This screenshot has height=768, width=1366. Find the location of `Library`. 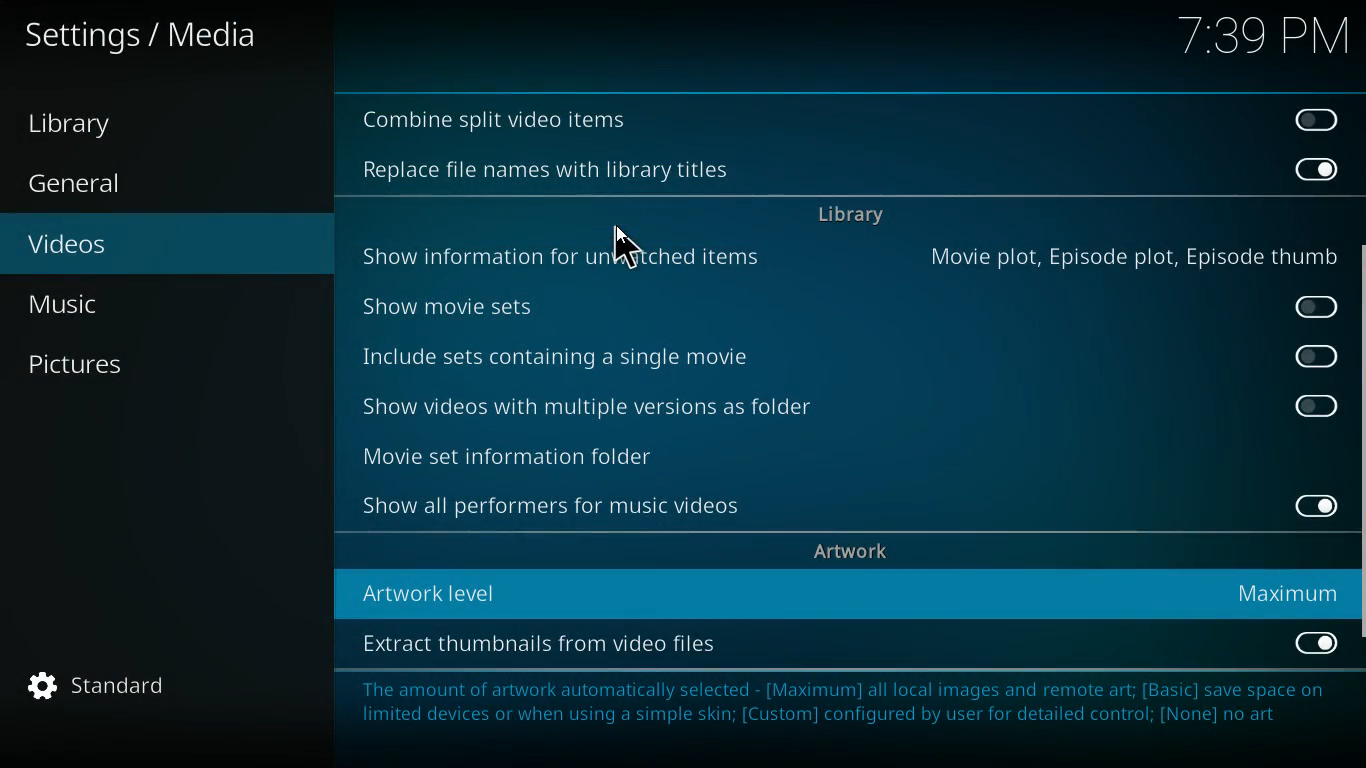

Library is located at coordinates (89, 125).